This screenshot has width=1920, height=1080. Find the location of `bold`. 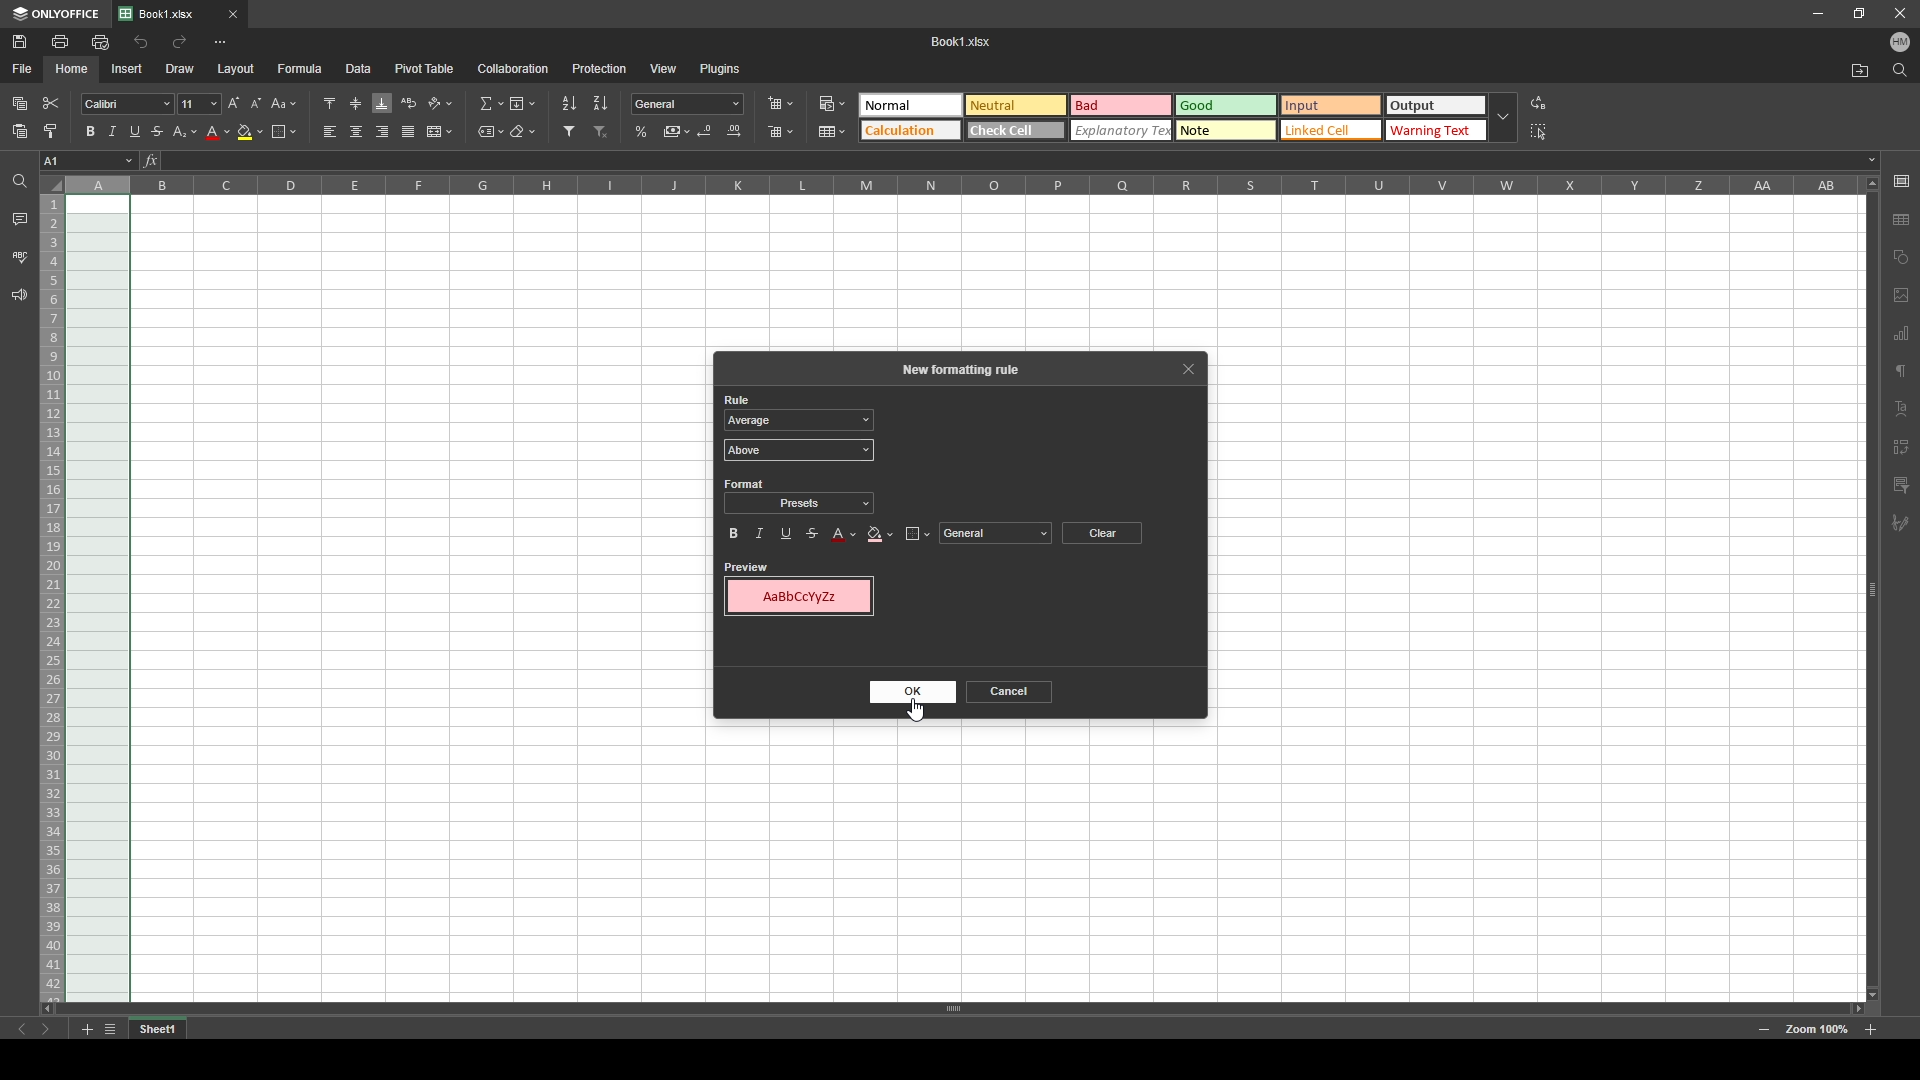

bold is located at coordinates (733, 534).